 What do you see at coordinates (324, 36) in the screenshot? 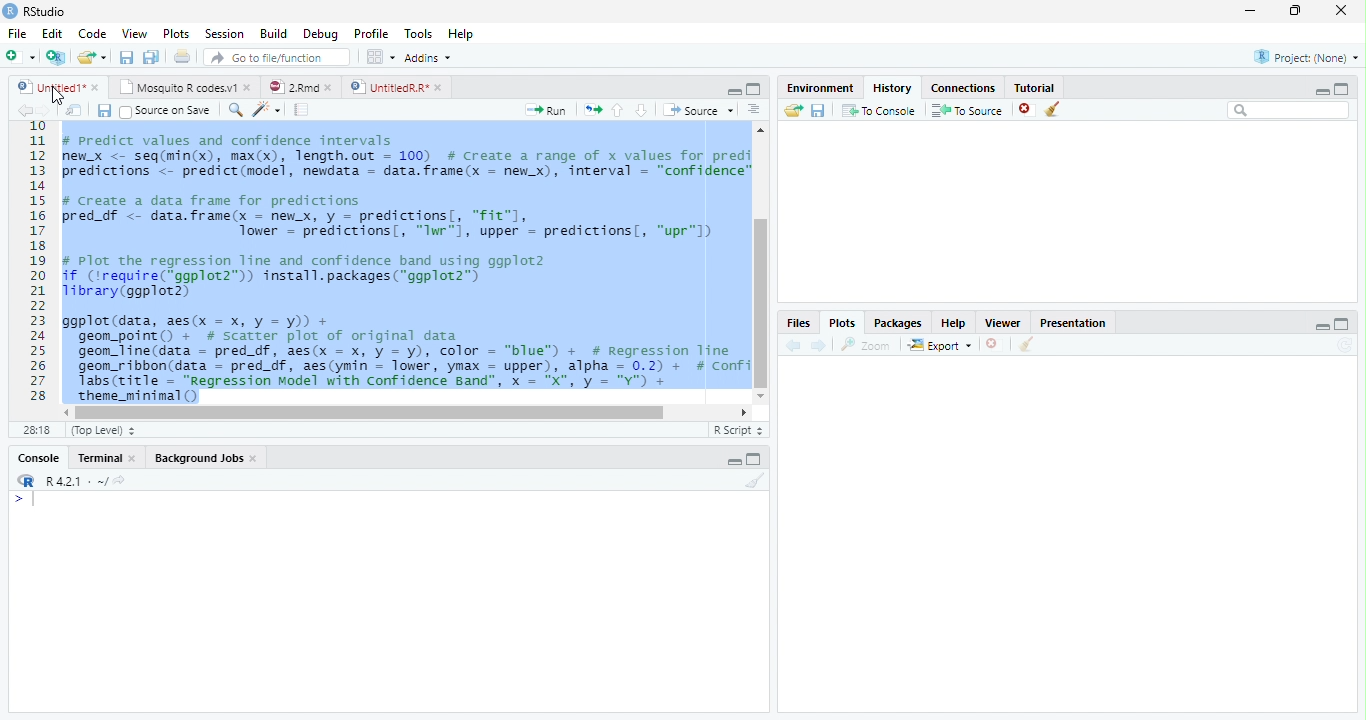
I see `Debug` at bounding box center [324, 36].